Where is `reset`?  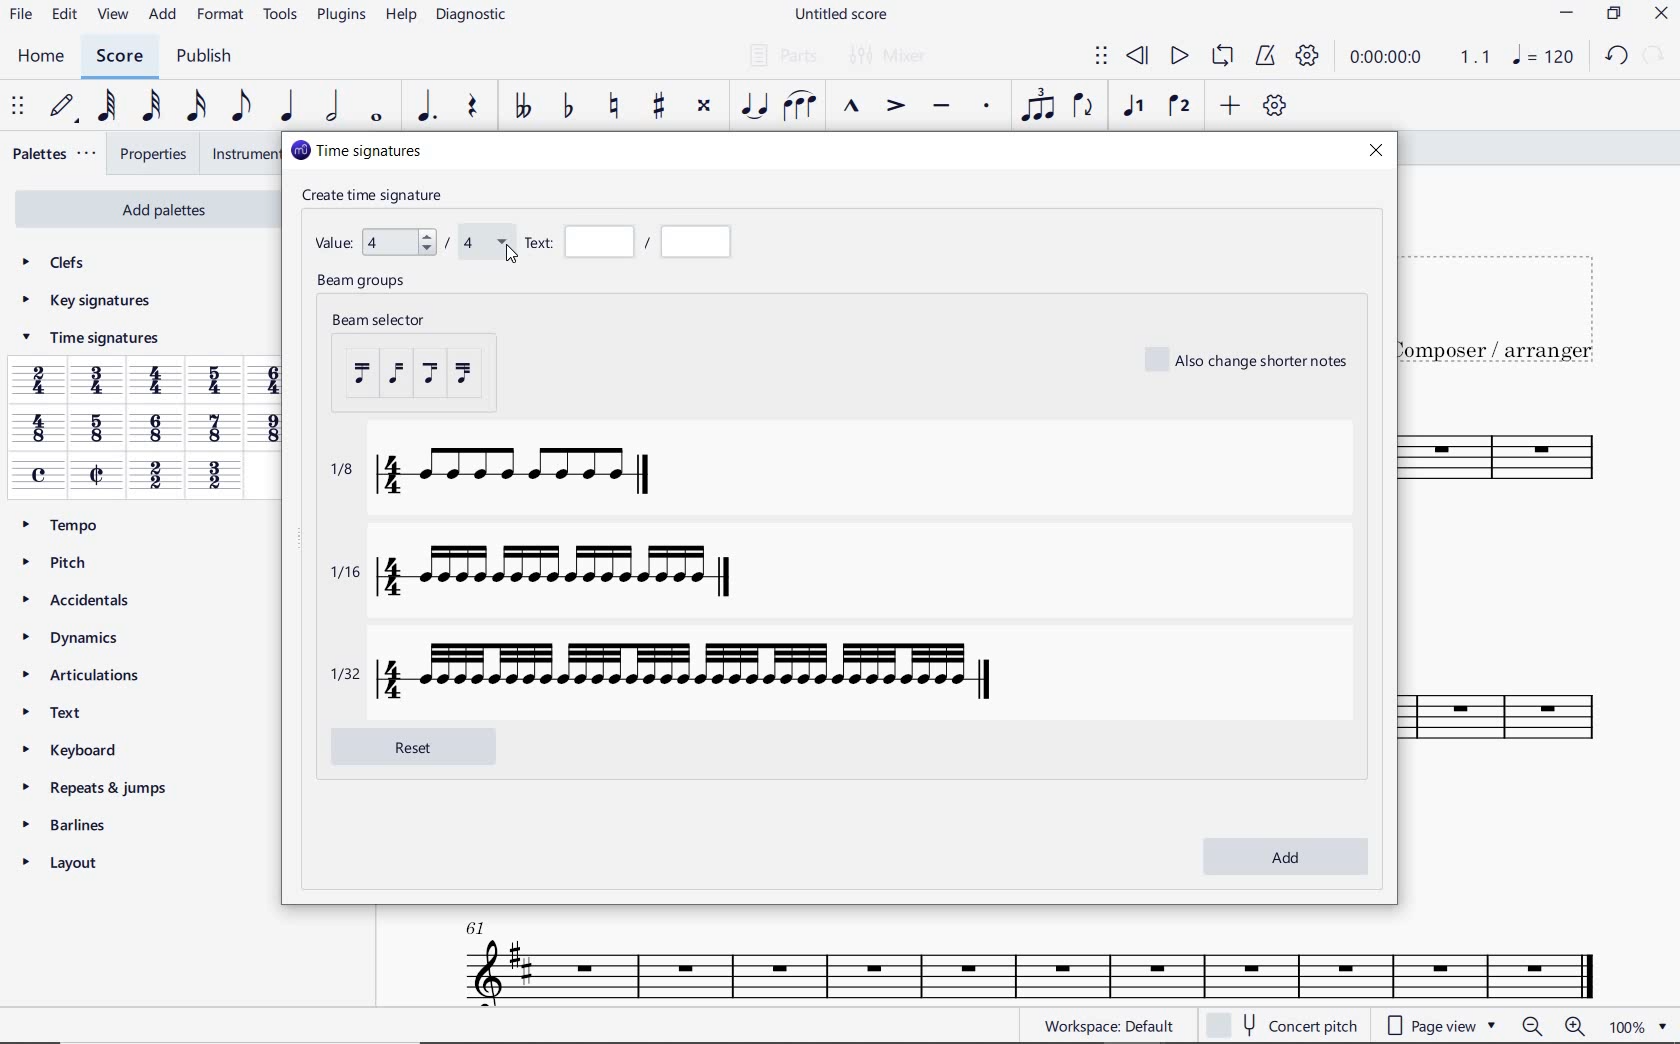
reset is located at coordinates (431, 745).